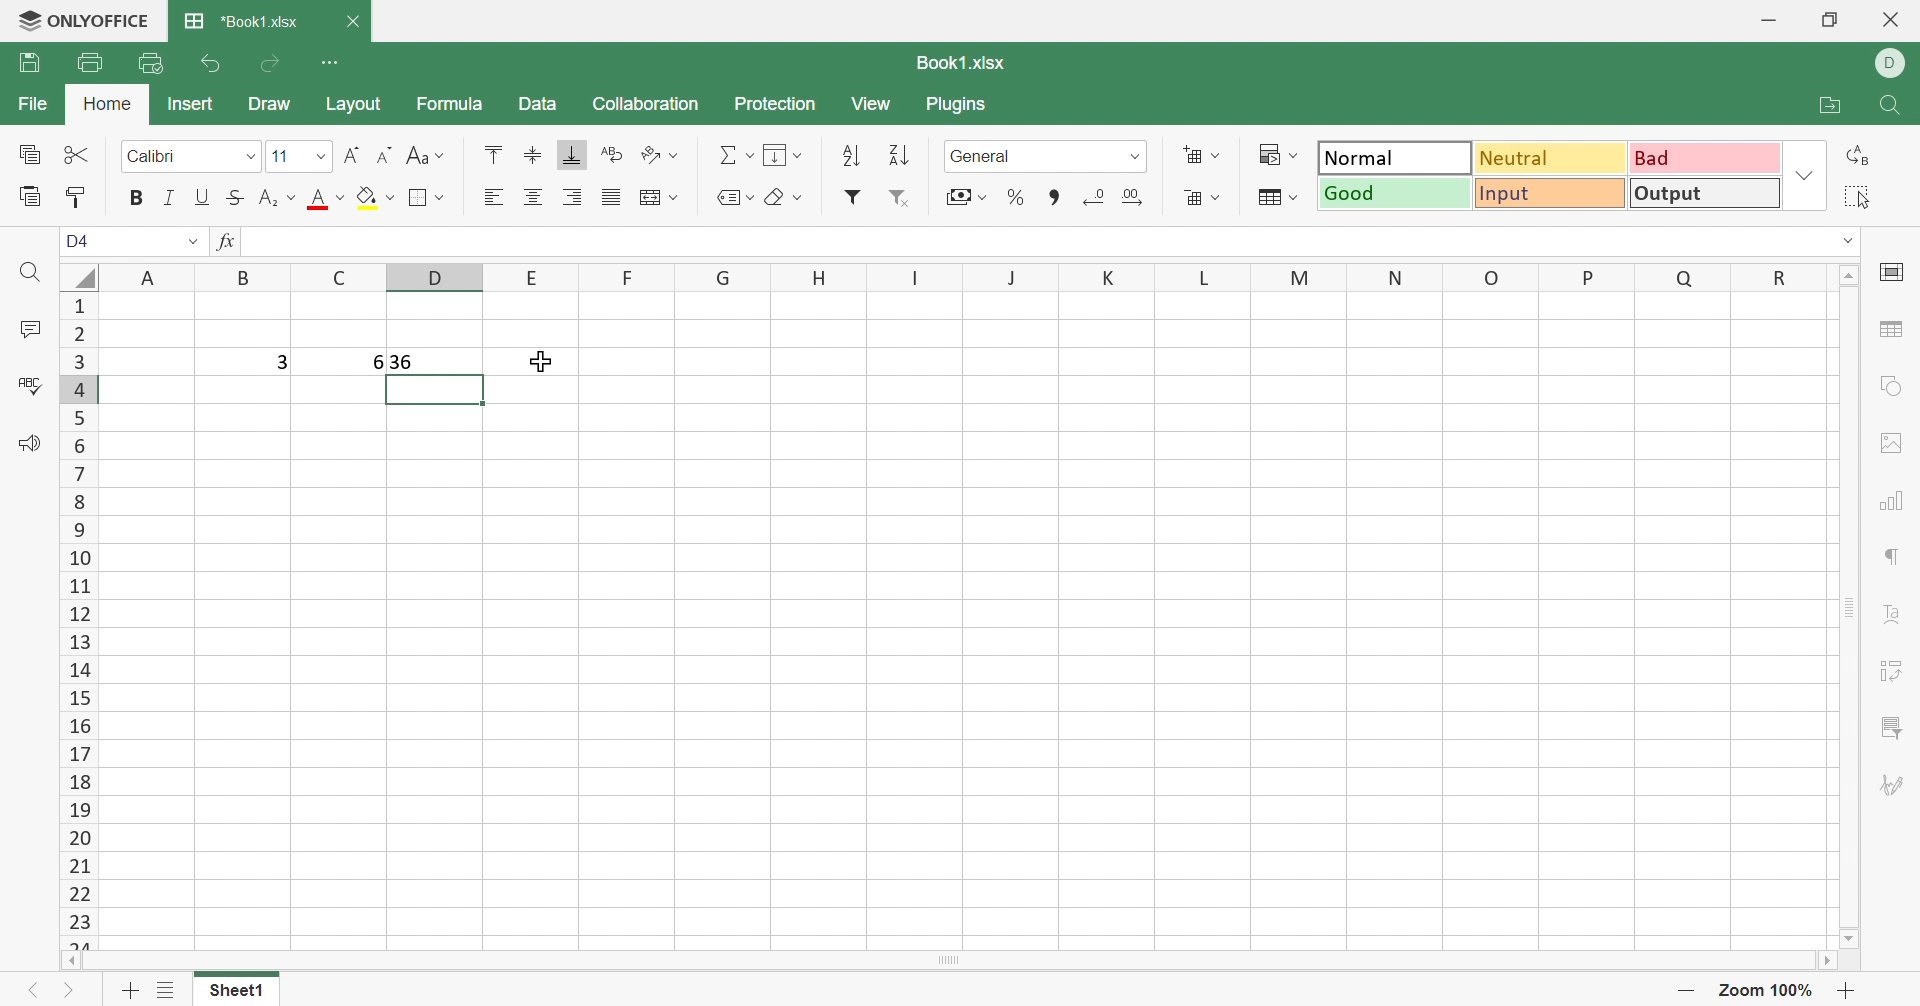 The width and height of the screenshot is (1920, 1006). Describe the element at coordinates (1893, 387) in the screenshot. I see `Shape settings` at that location.